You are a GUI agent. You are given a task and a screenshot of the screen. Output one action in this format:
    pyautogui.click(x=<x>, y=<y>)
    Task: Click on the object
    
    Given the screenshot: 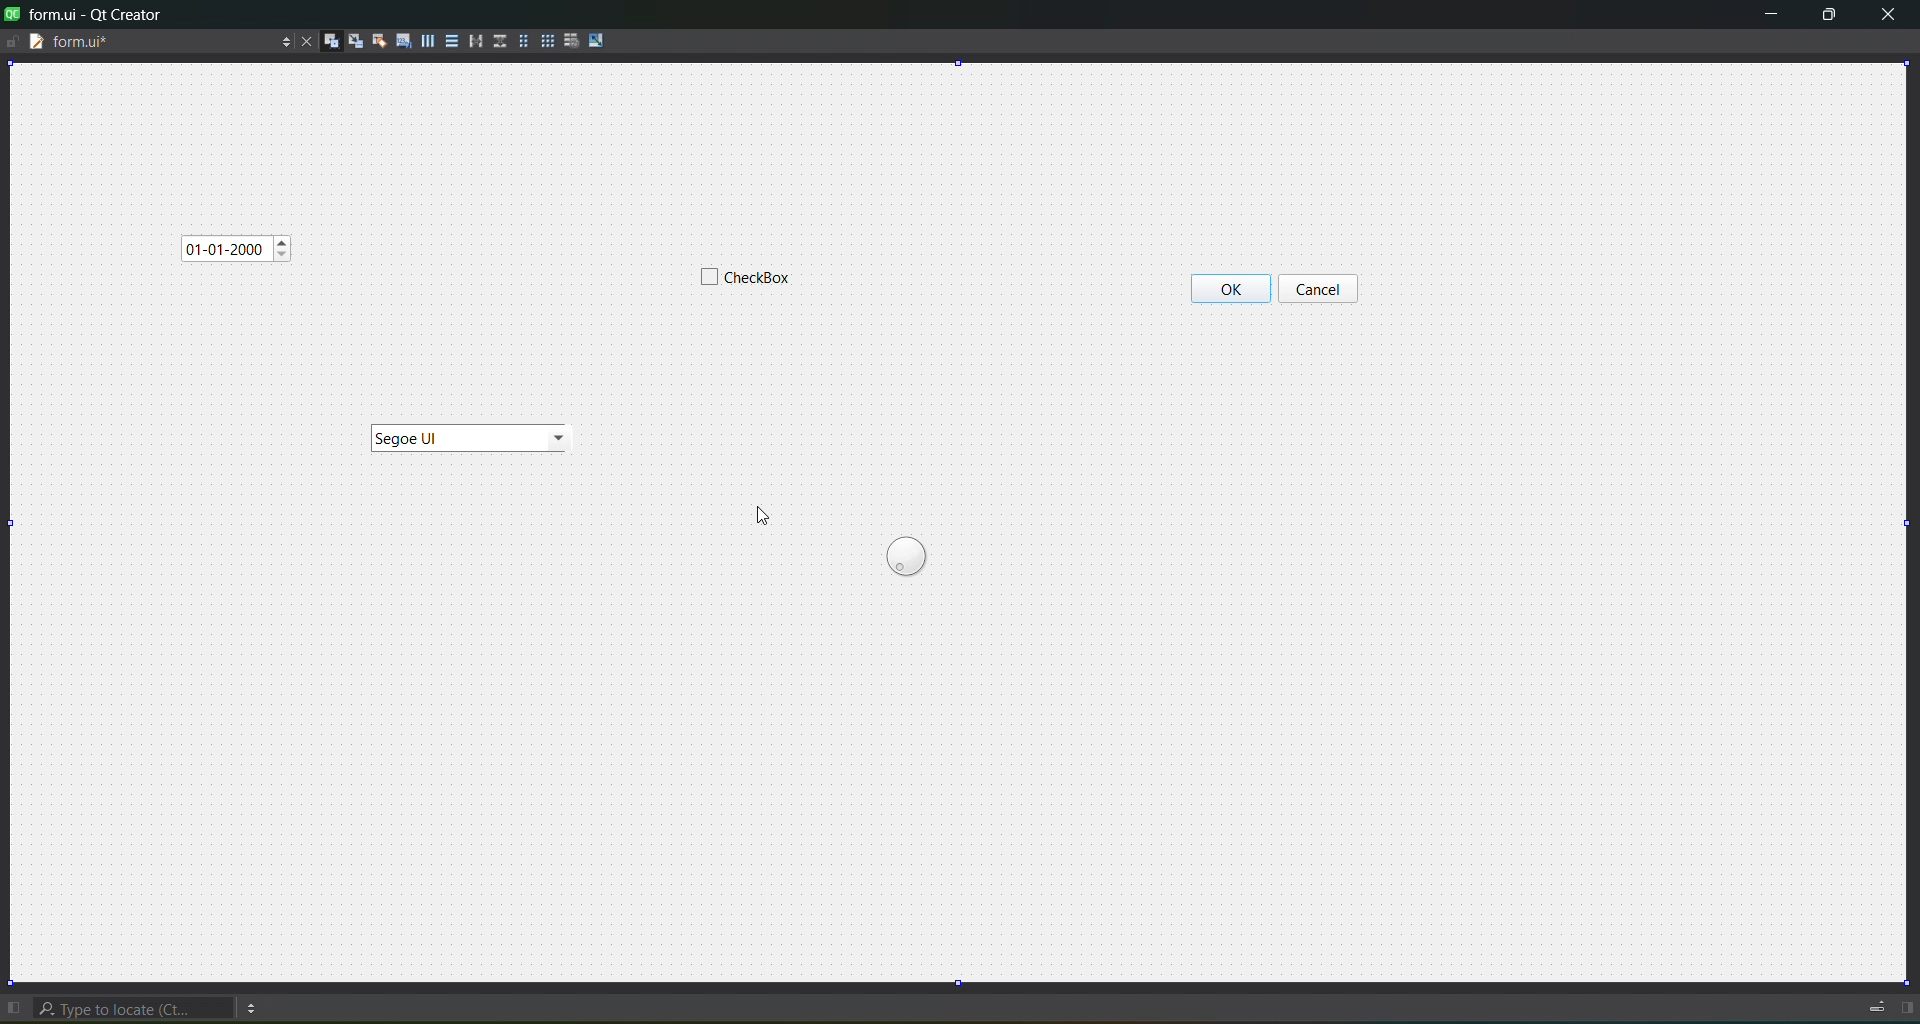 What is the action you would take?
    pyautogui.click(x=239, y=248)
    